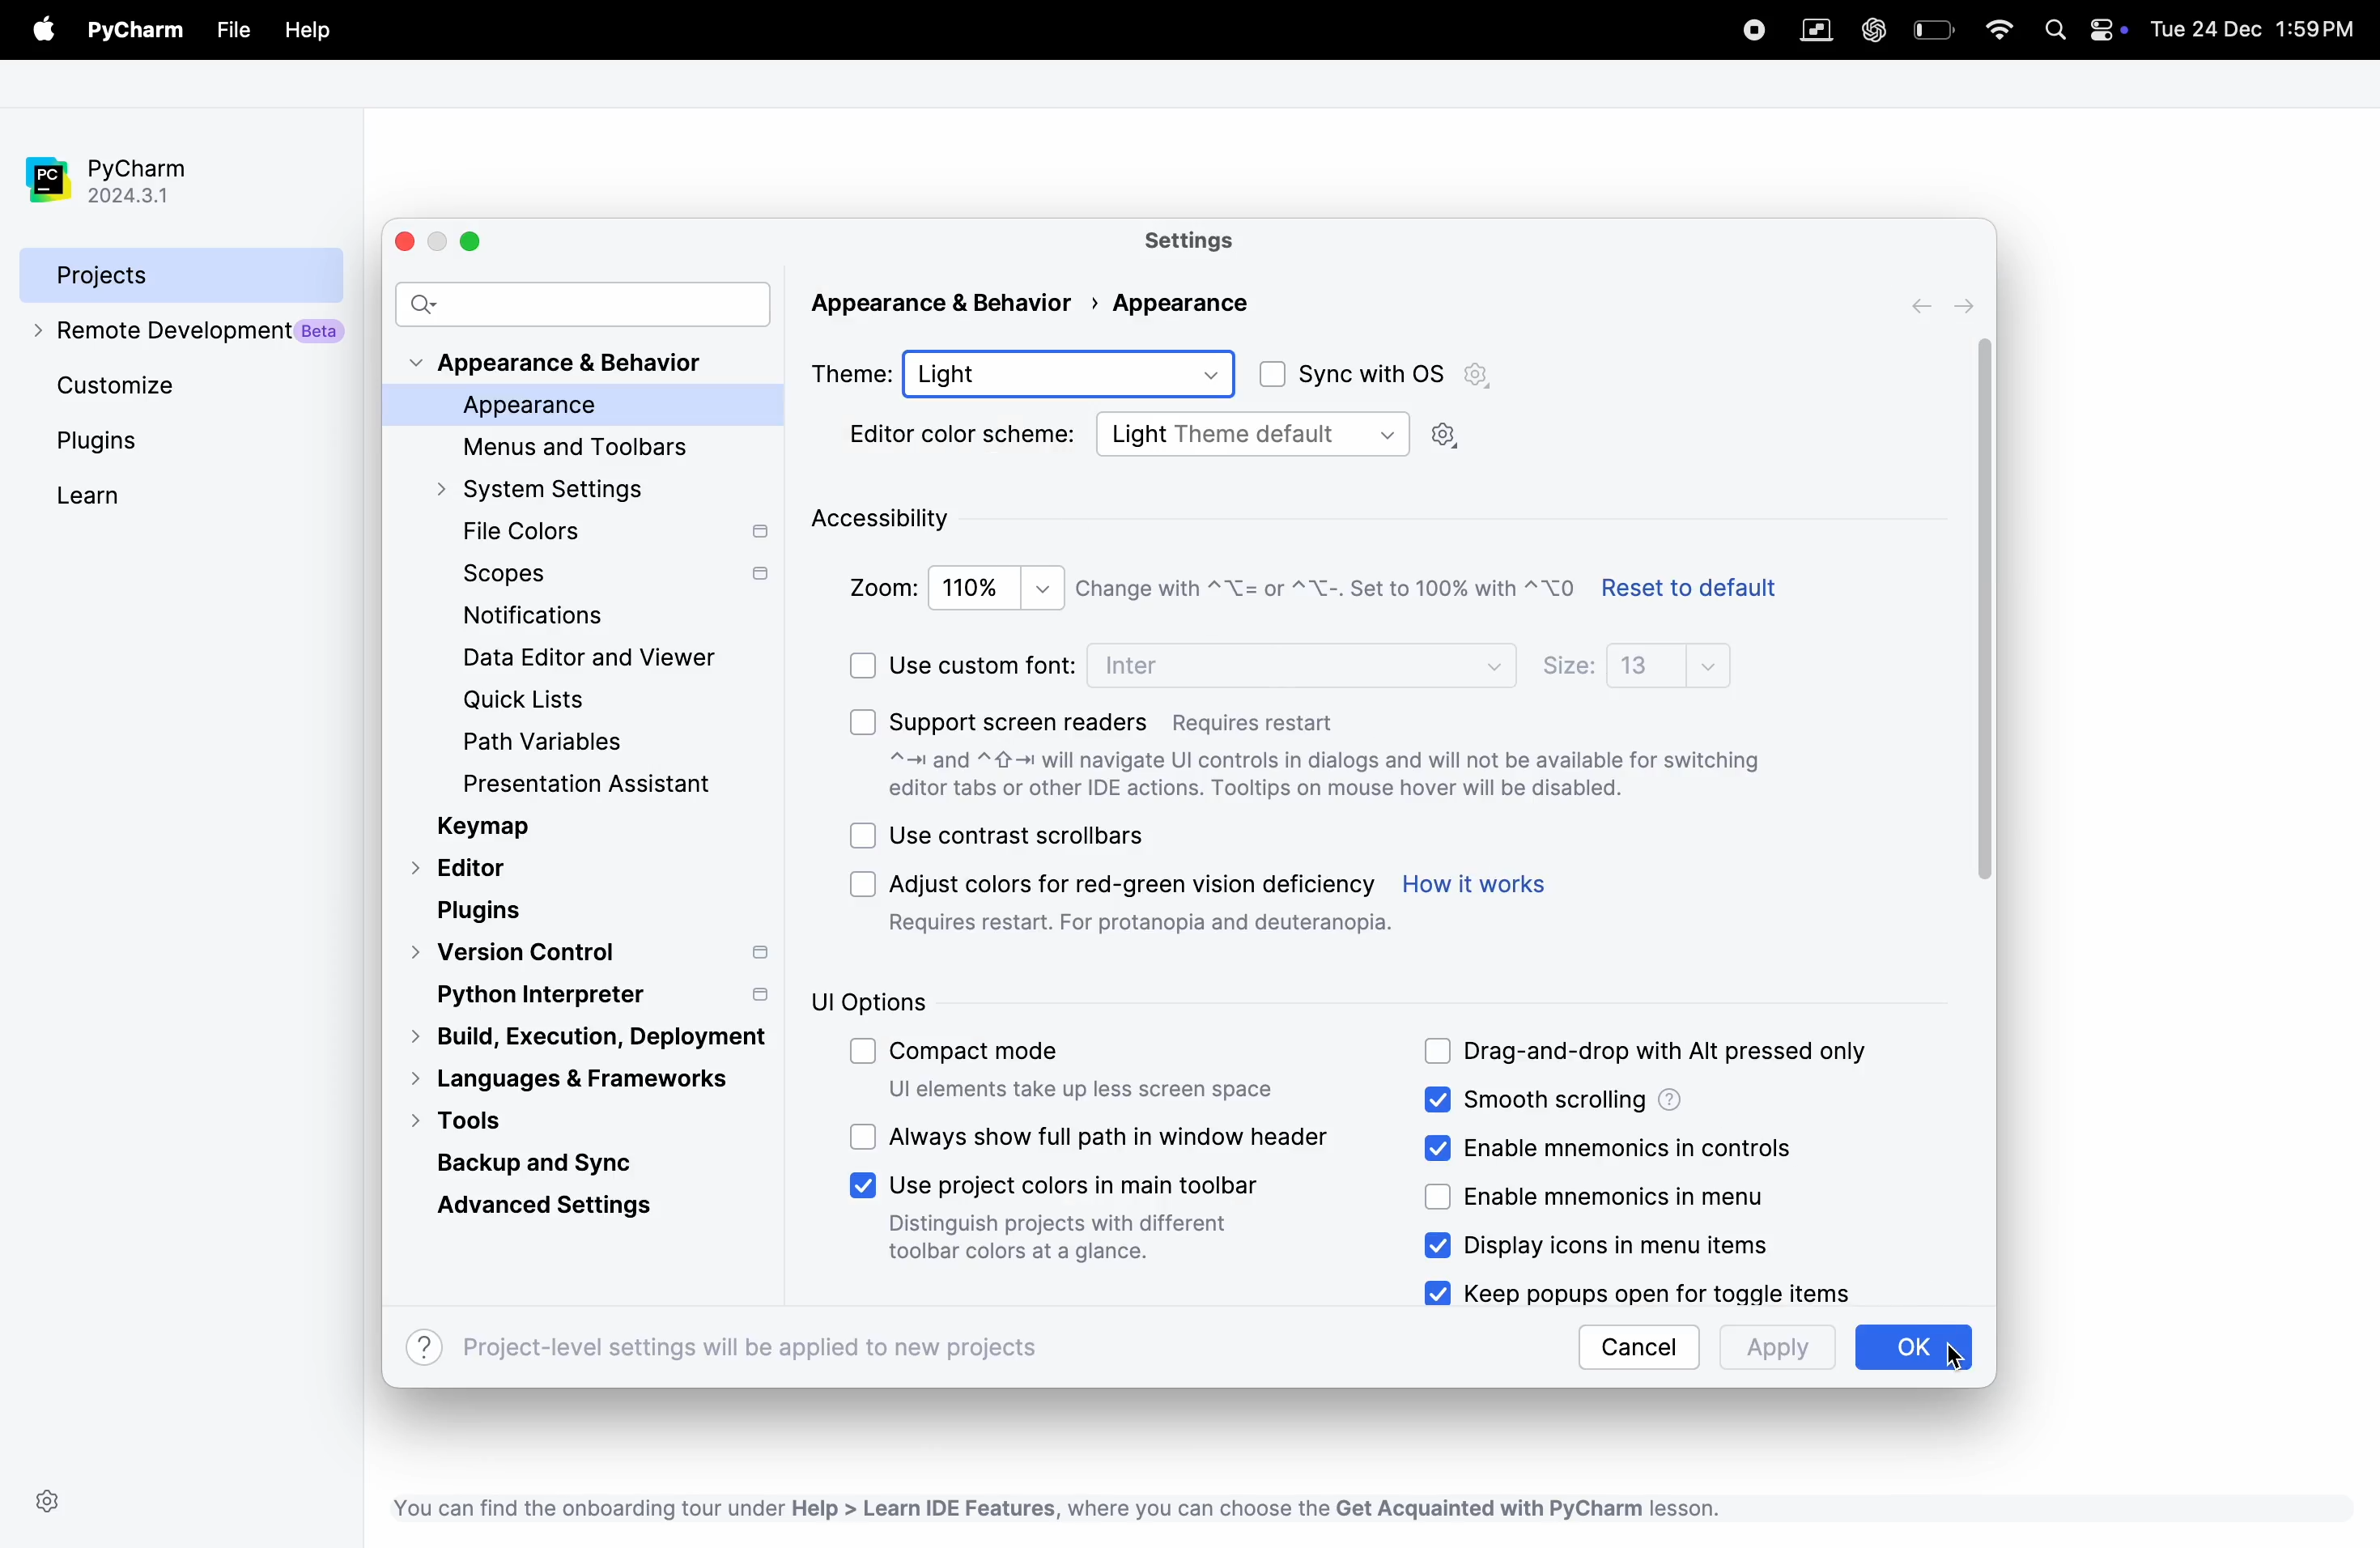  I want to click on enable mnemonic controls, so click(1641, 1144).